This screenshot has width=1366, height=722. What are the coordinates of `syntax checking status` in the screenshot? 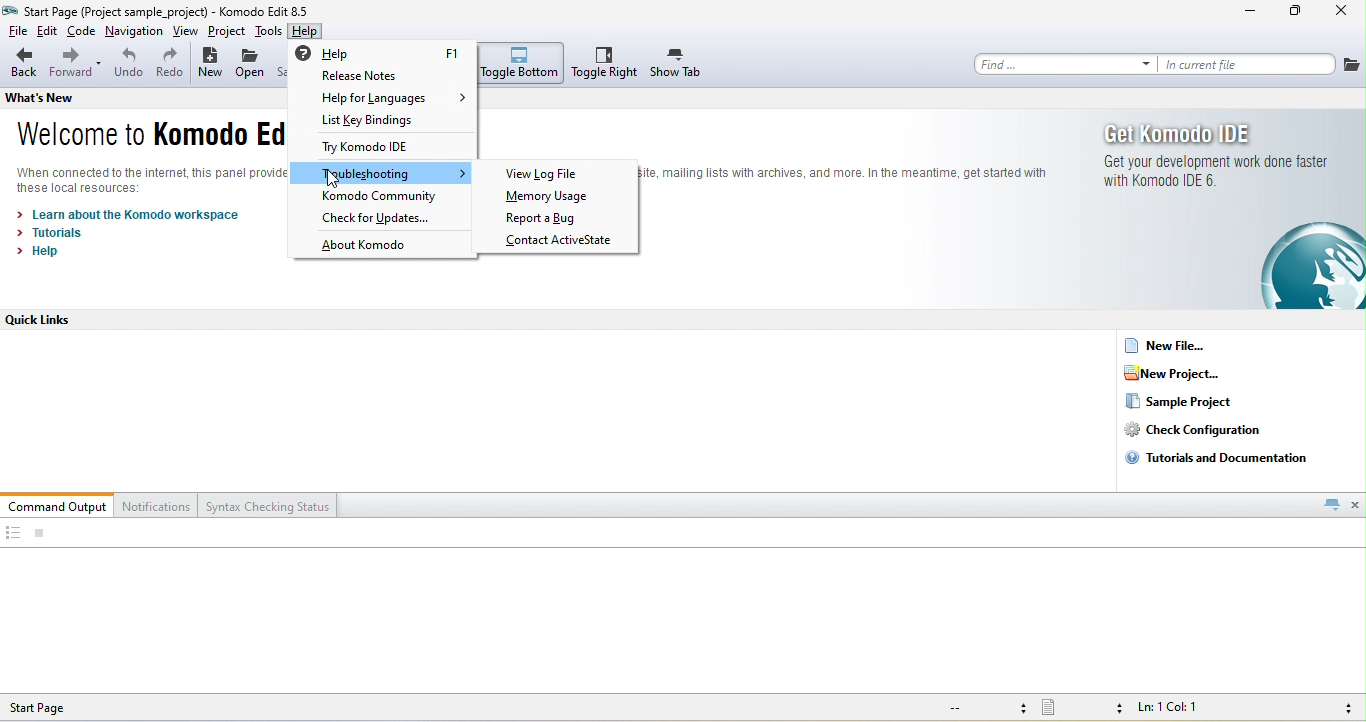 It's located at (269, 505).